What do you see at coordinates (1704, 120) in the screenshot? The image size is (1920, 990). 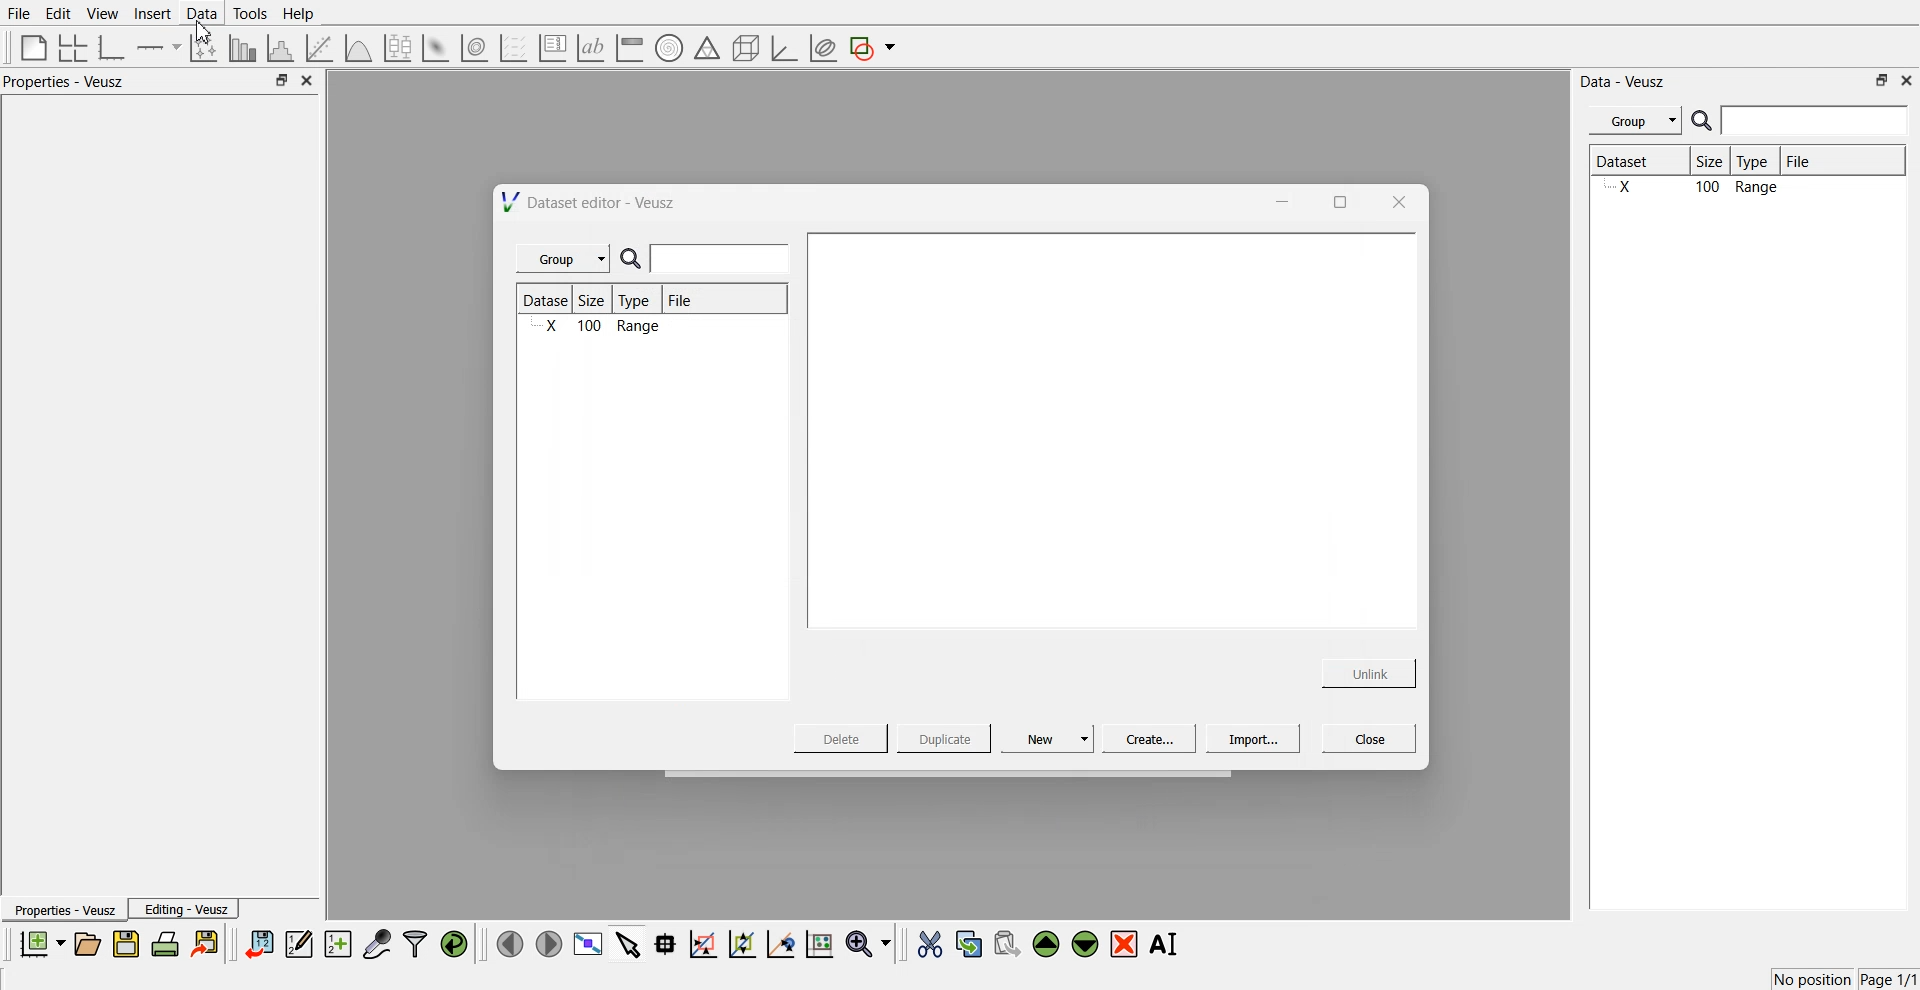 I see `search icon` at bounding box center [1704, 120].